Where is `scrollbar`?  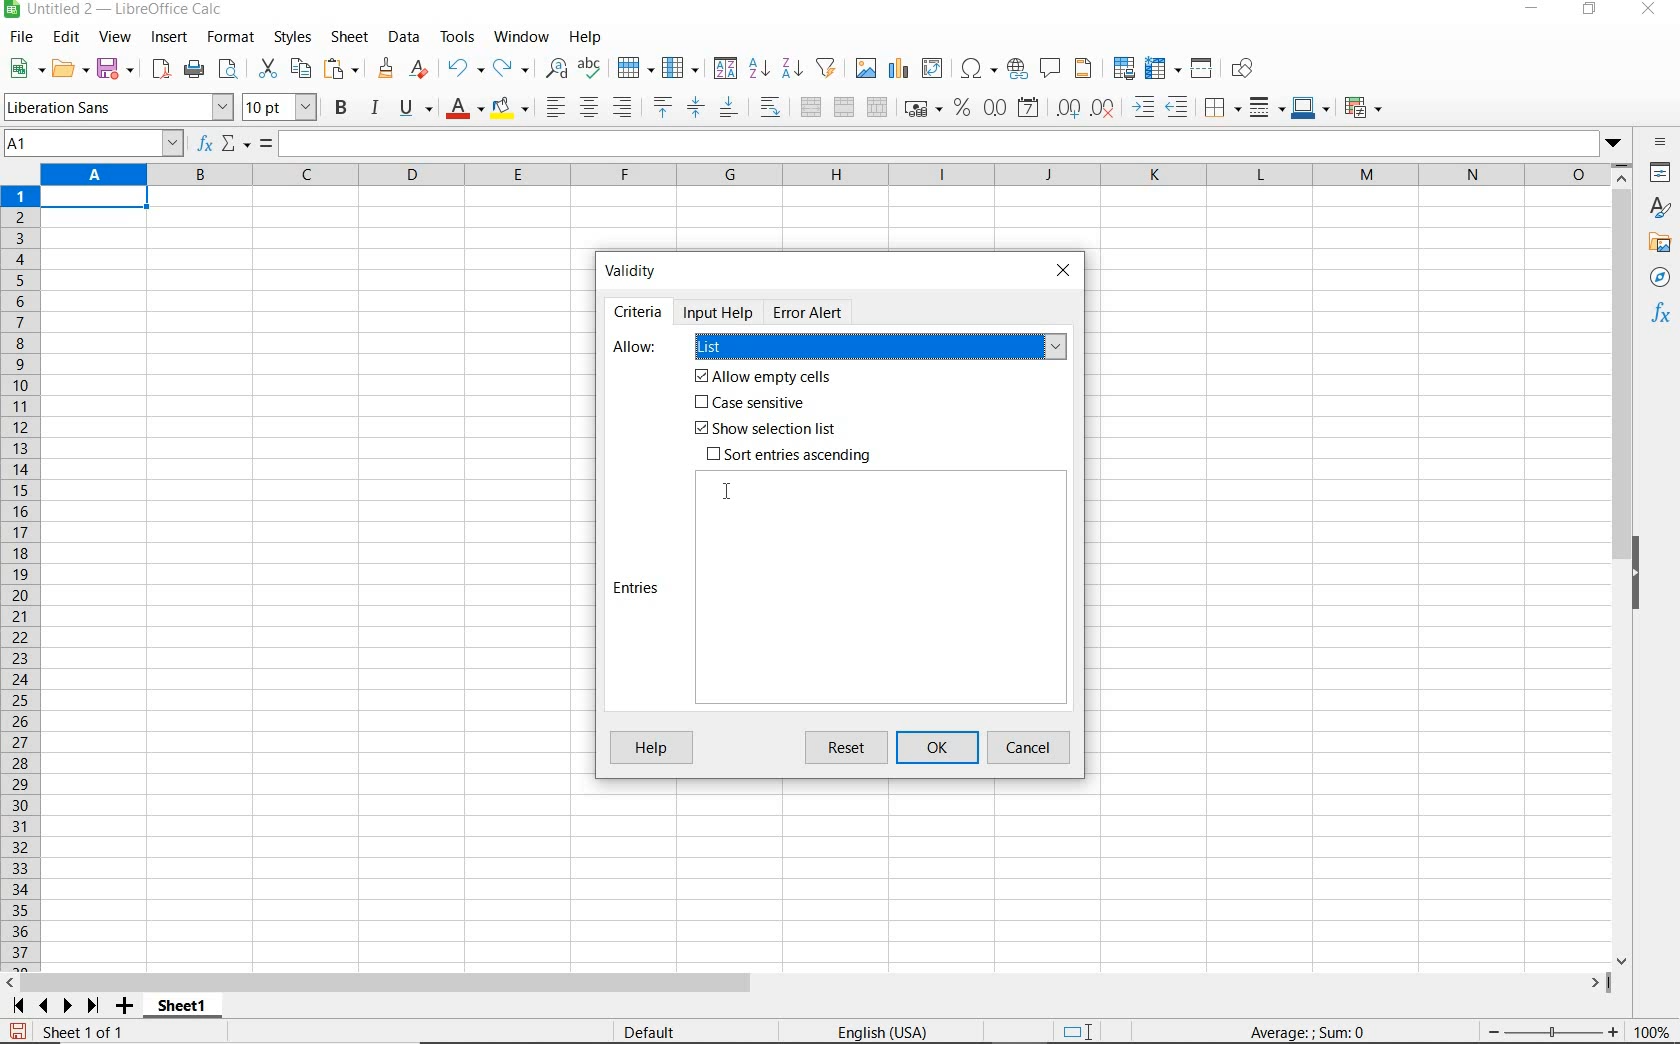
scrollbar is located at coordinates (807, 983).